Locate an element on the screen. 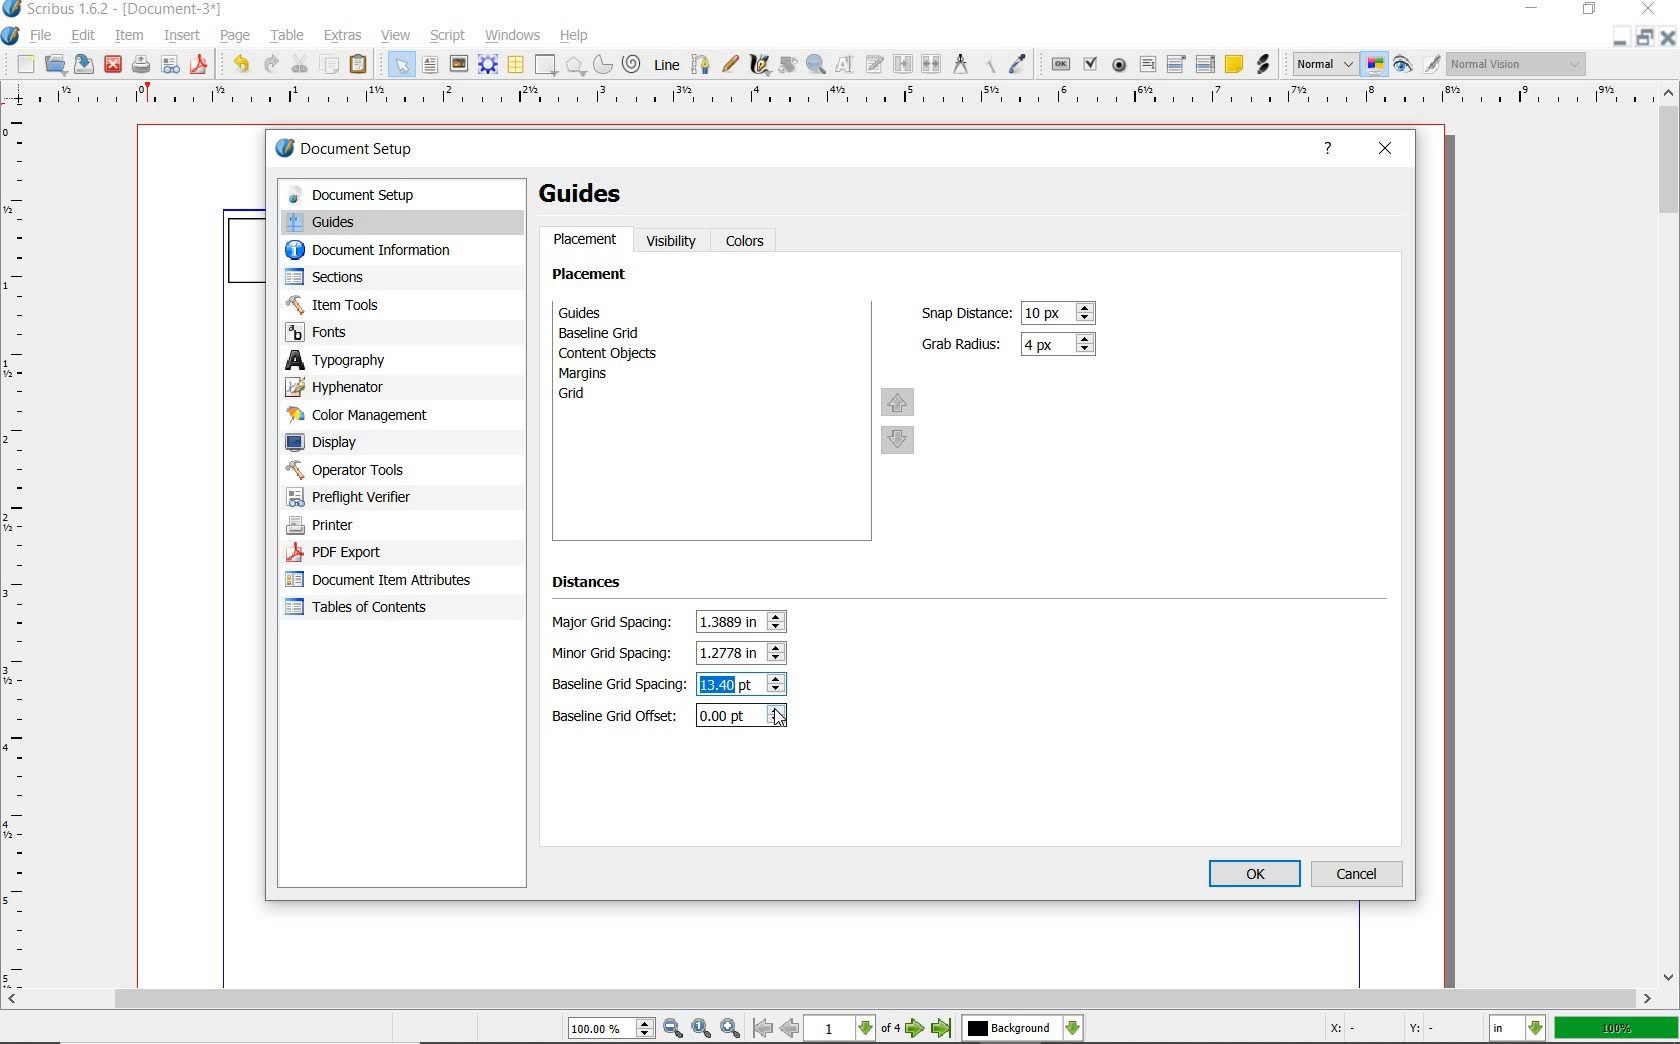  zoom out is located at coordinates (674, 1029).